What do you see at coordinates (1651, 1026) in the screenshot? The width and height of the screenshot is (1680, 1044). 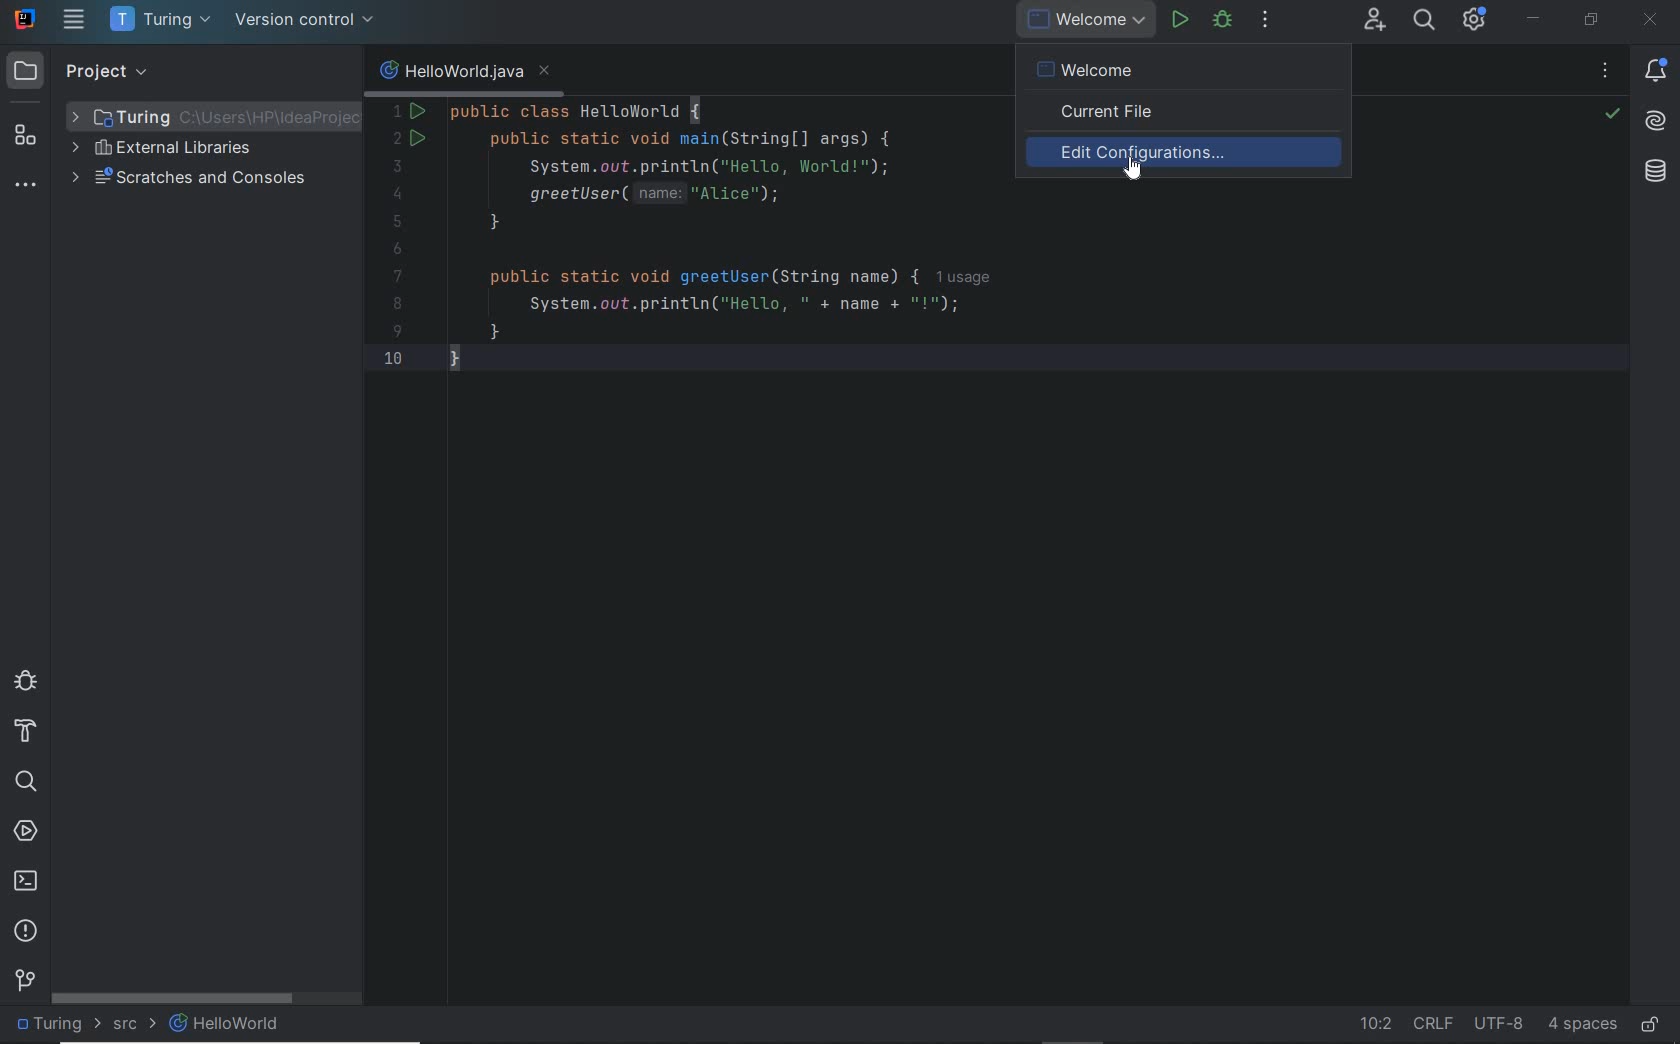 I see `make file ready only` at bounding box center [1651, 1026].